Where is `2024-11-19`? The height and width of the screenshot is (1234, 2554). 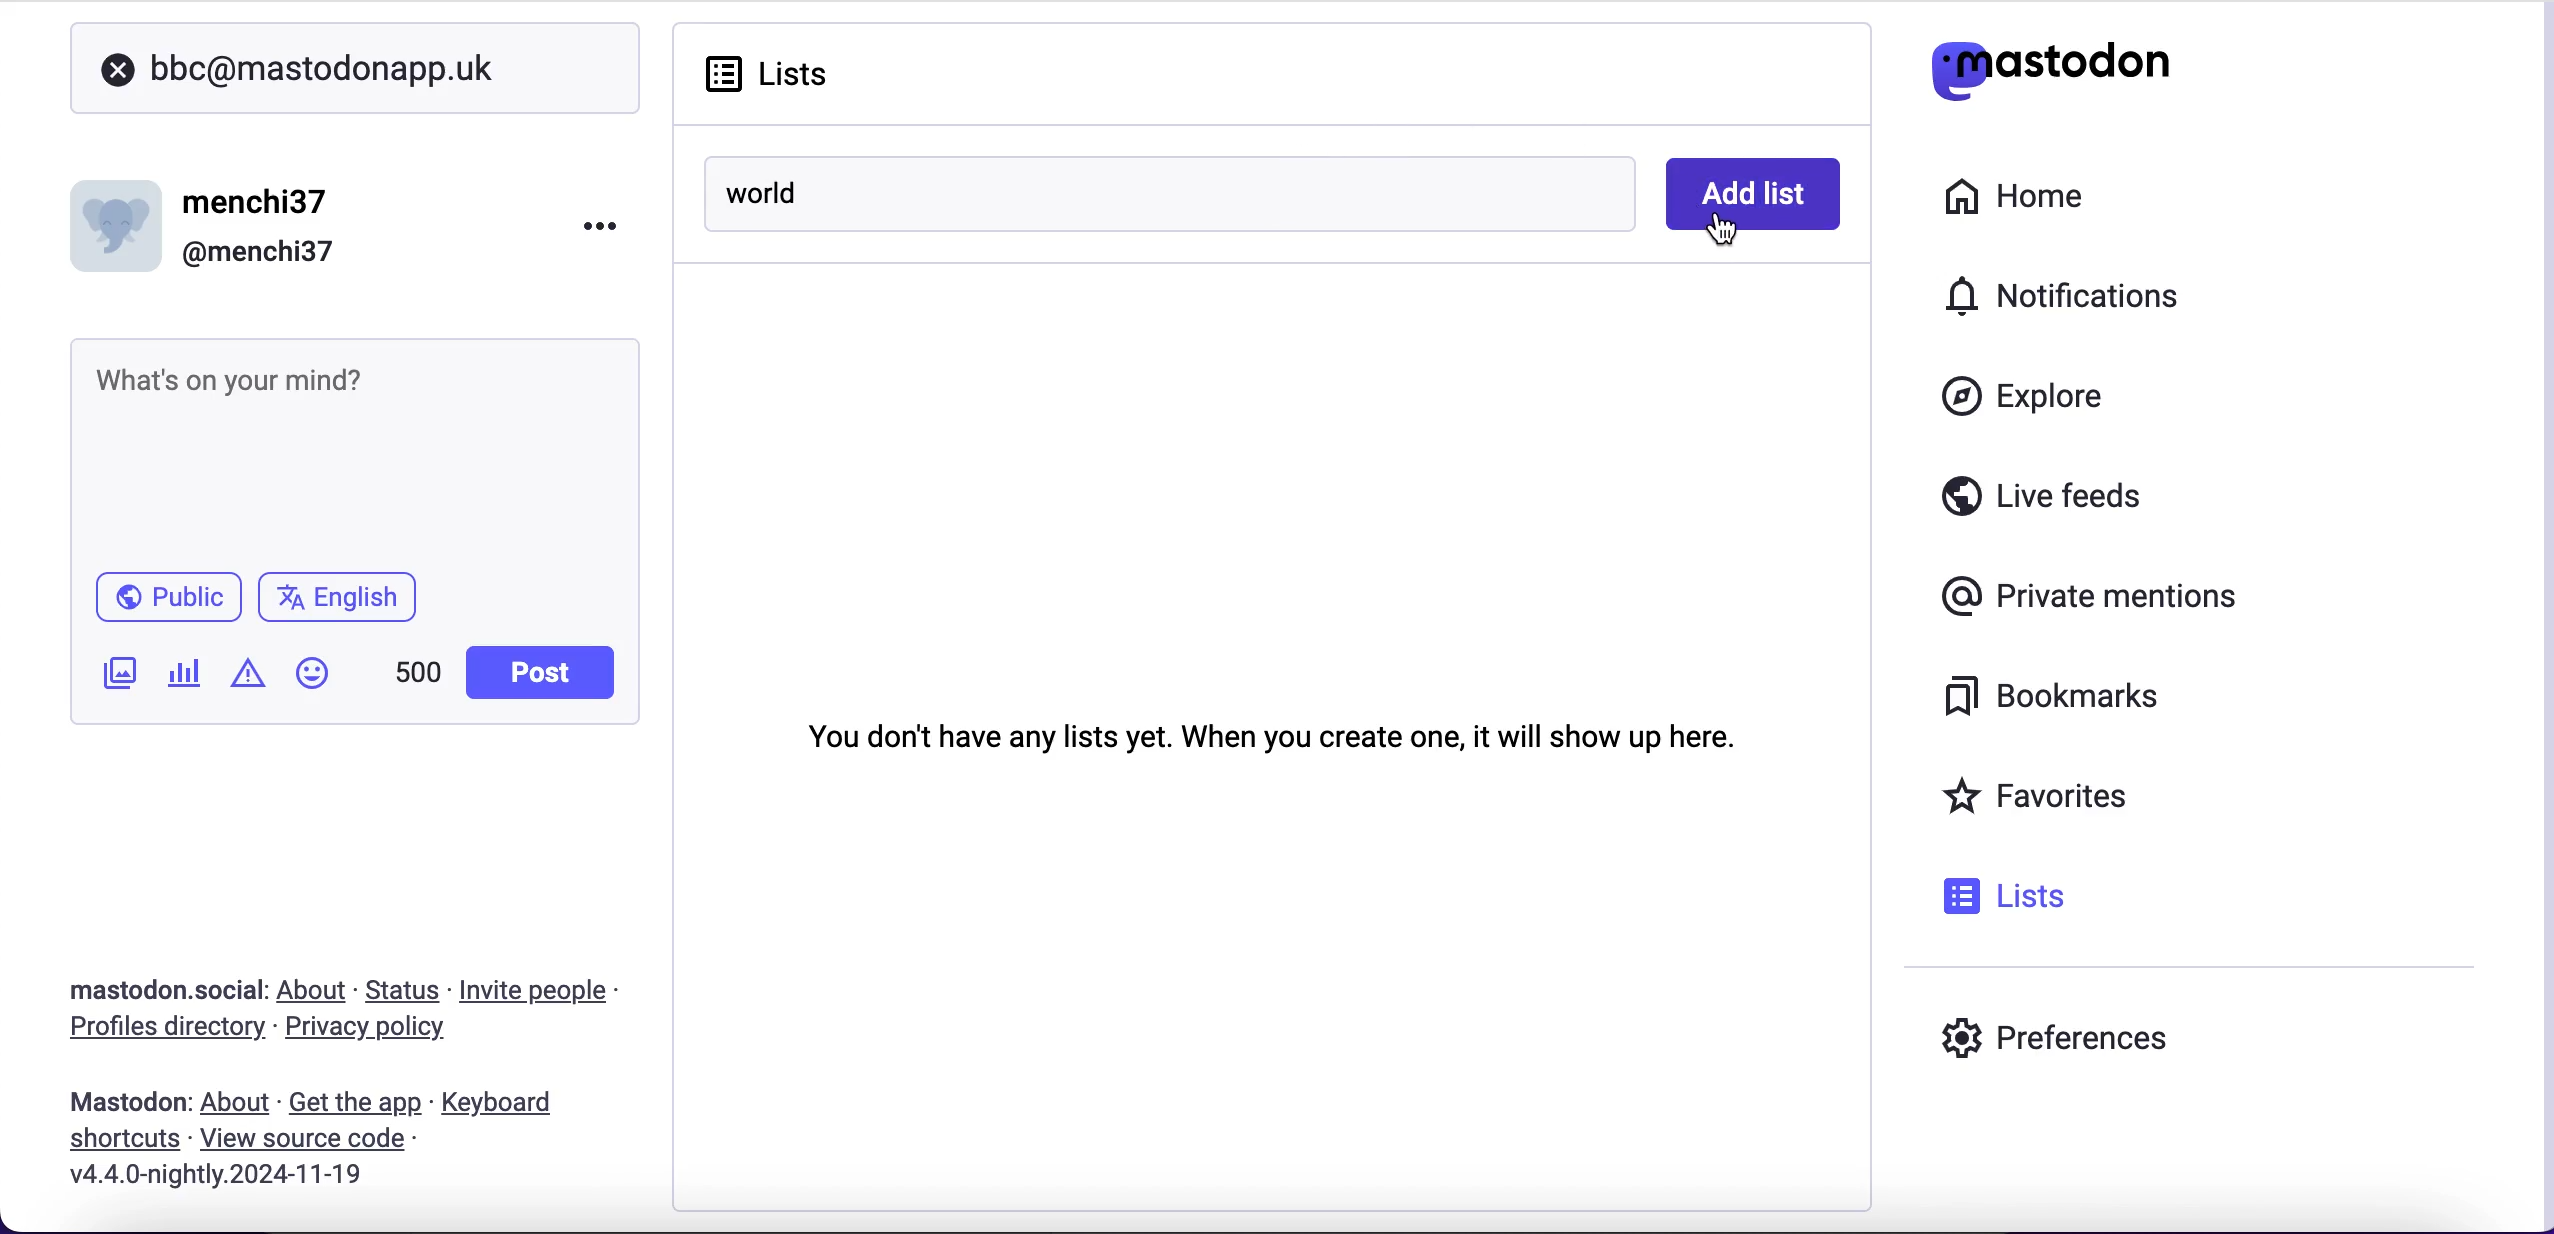
2024-11-19 is located at coordinates (231, 1173).